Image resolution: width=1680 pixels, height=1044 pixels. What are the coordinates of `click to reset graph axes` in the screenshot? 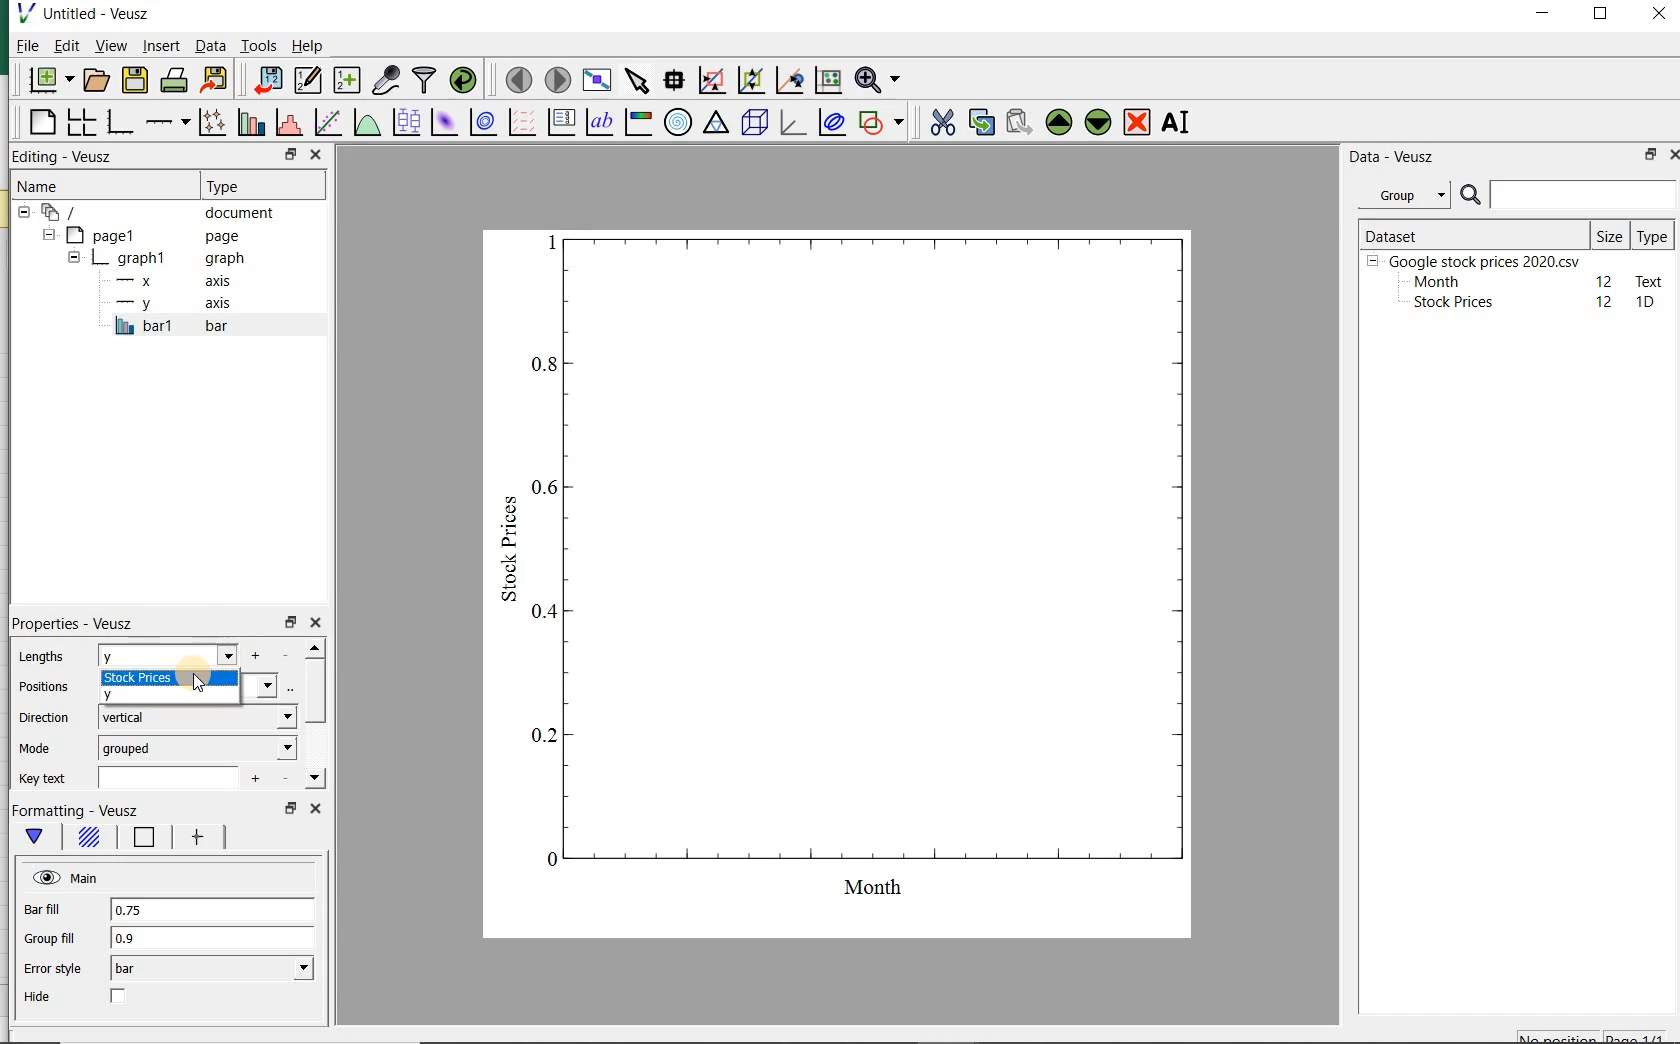 It's located at (826, 81).